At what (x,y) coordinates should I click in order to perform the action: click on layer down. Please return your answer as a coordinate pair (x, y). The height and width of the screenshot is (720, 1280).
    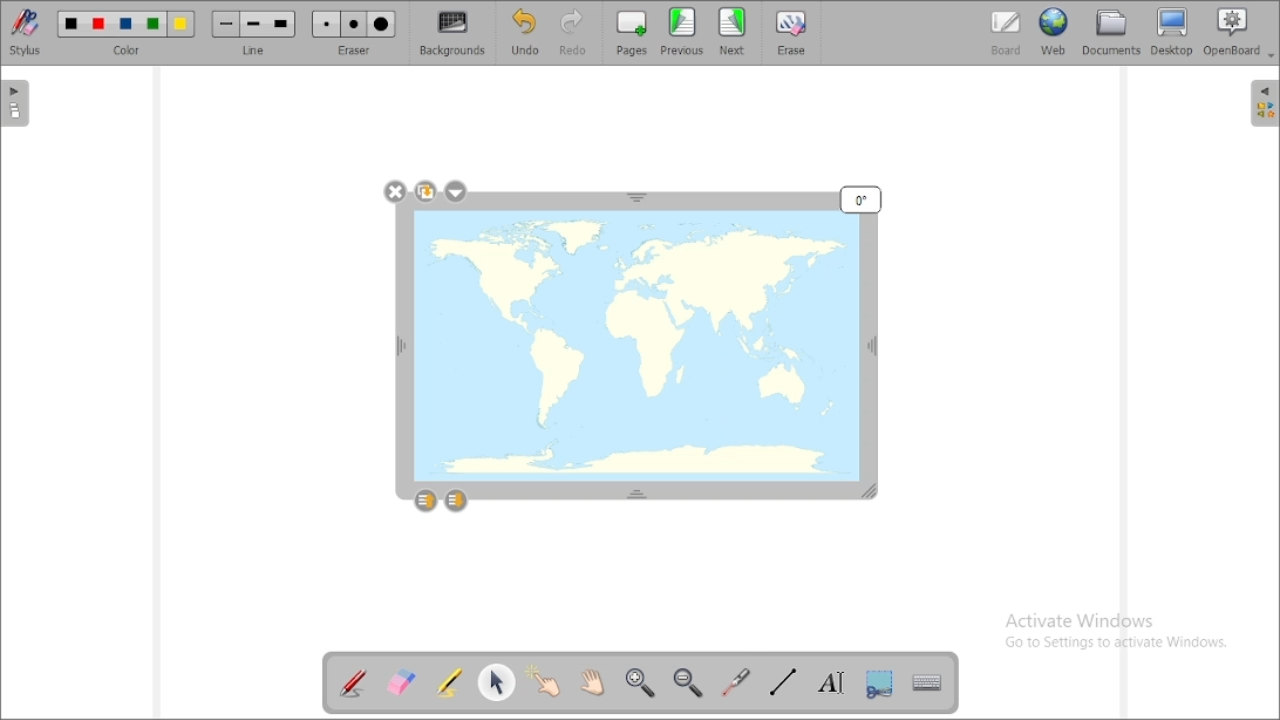
    Looking at the image, I should click on (456, 501).